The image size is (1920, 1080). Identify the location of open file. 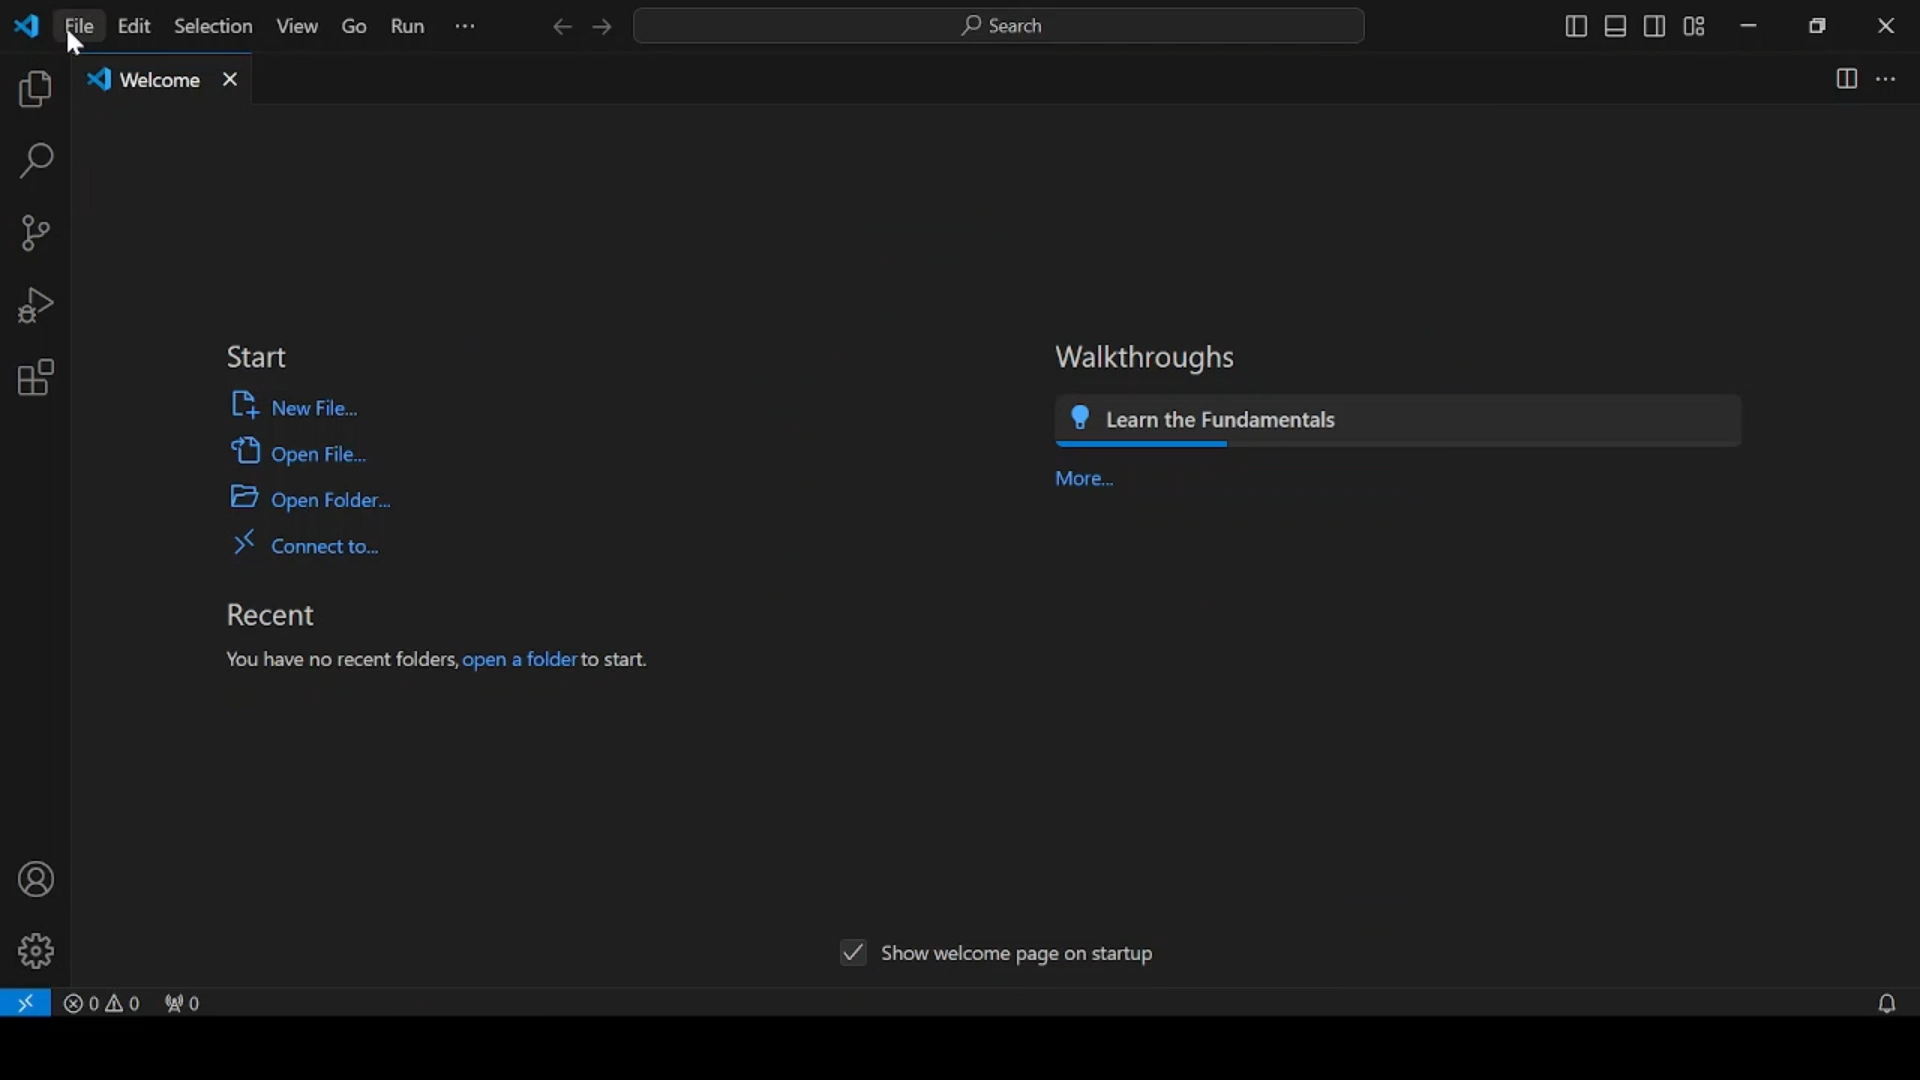
(302, 452).